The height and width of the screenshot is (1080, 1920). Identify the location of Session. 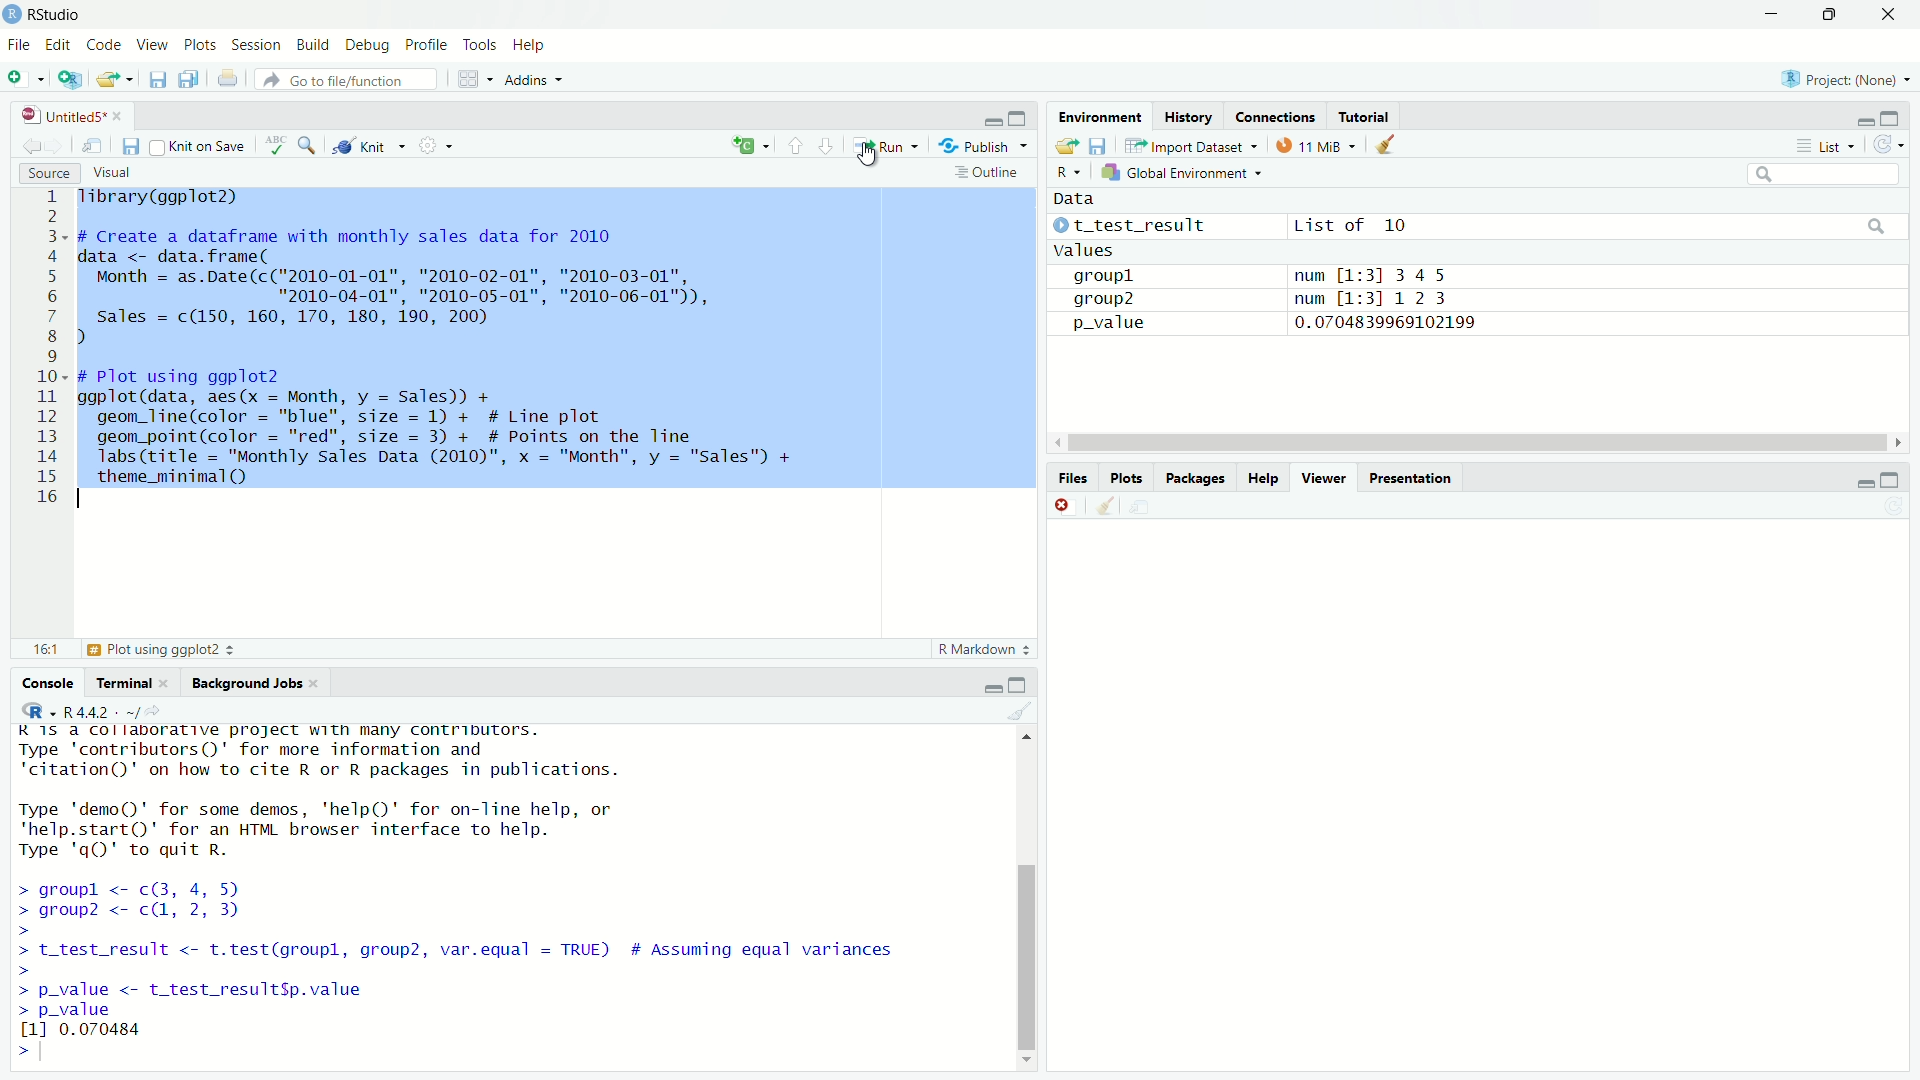
(258, 44).